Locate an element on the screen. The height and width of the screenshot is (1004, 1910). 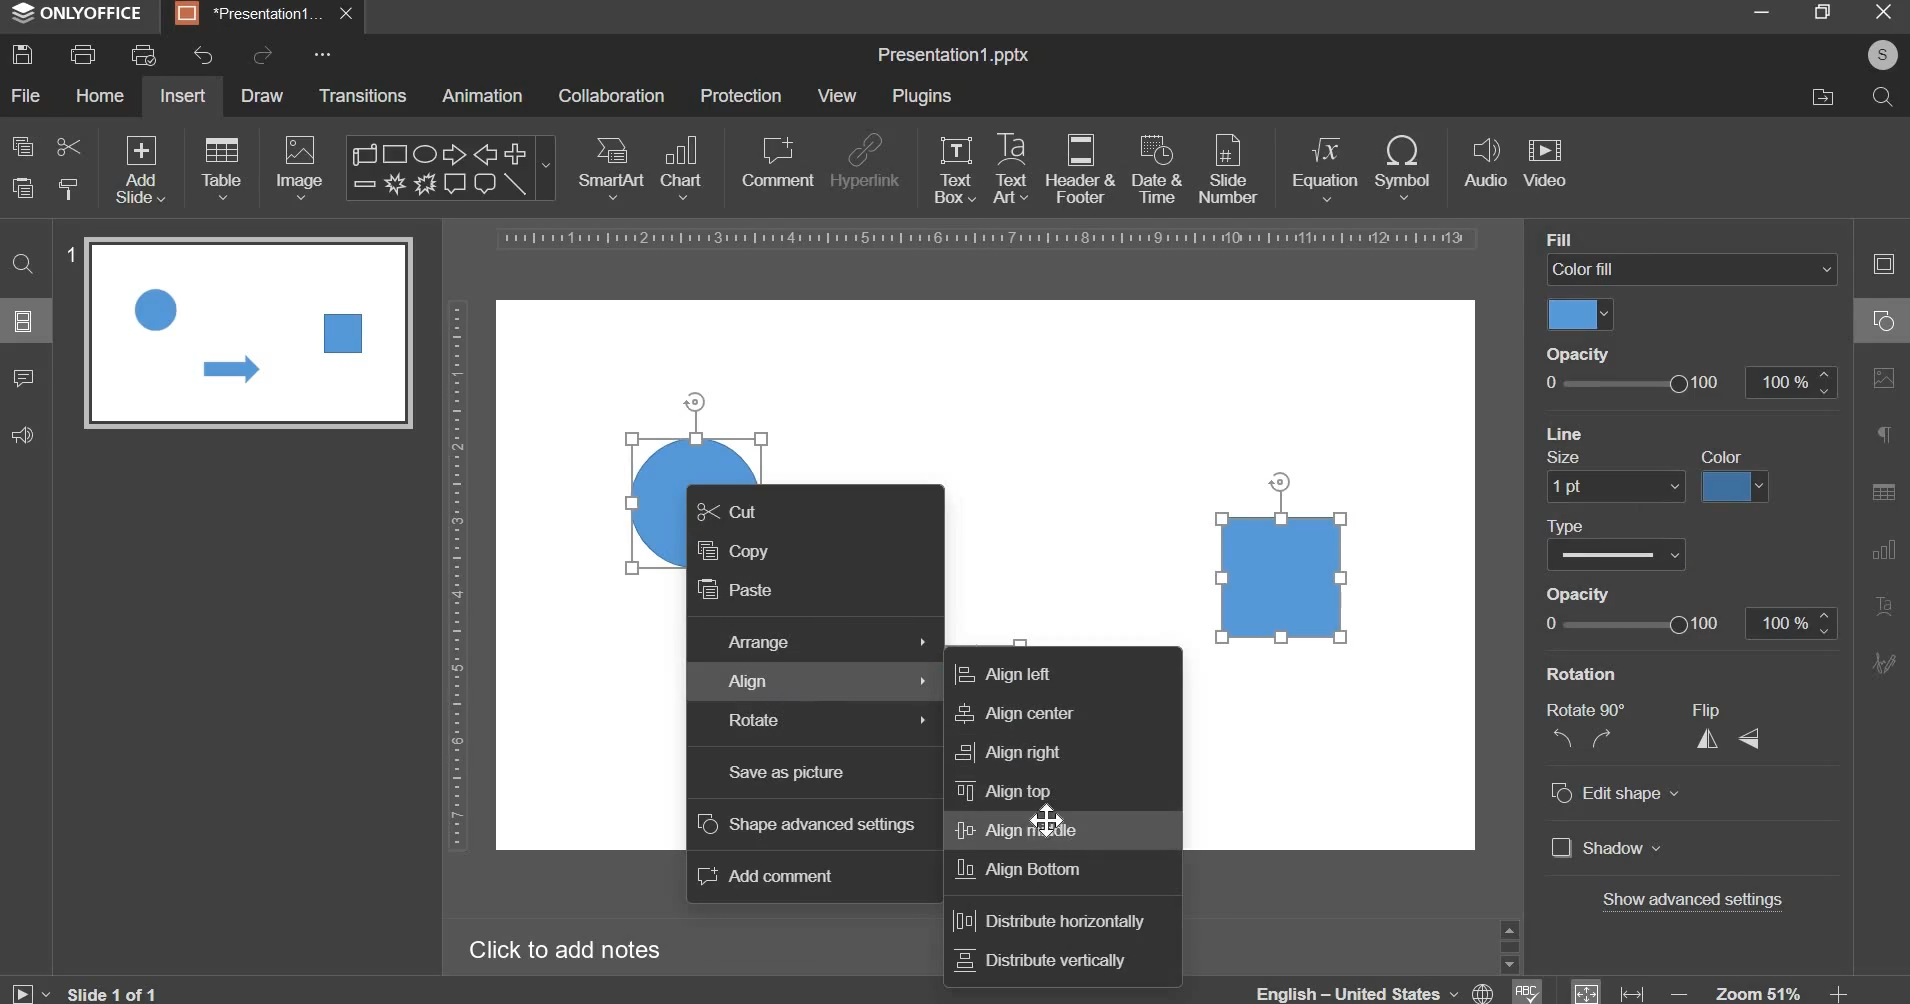
shadow is located at coordinates (1607, 850).